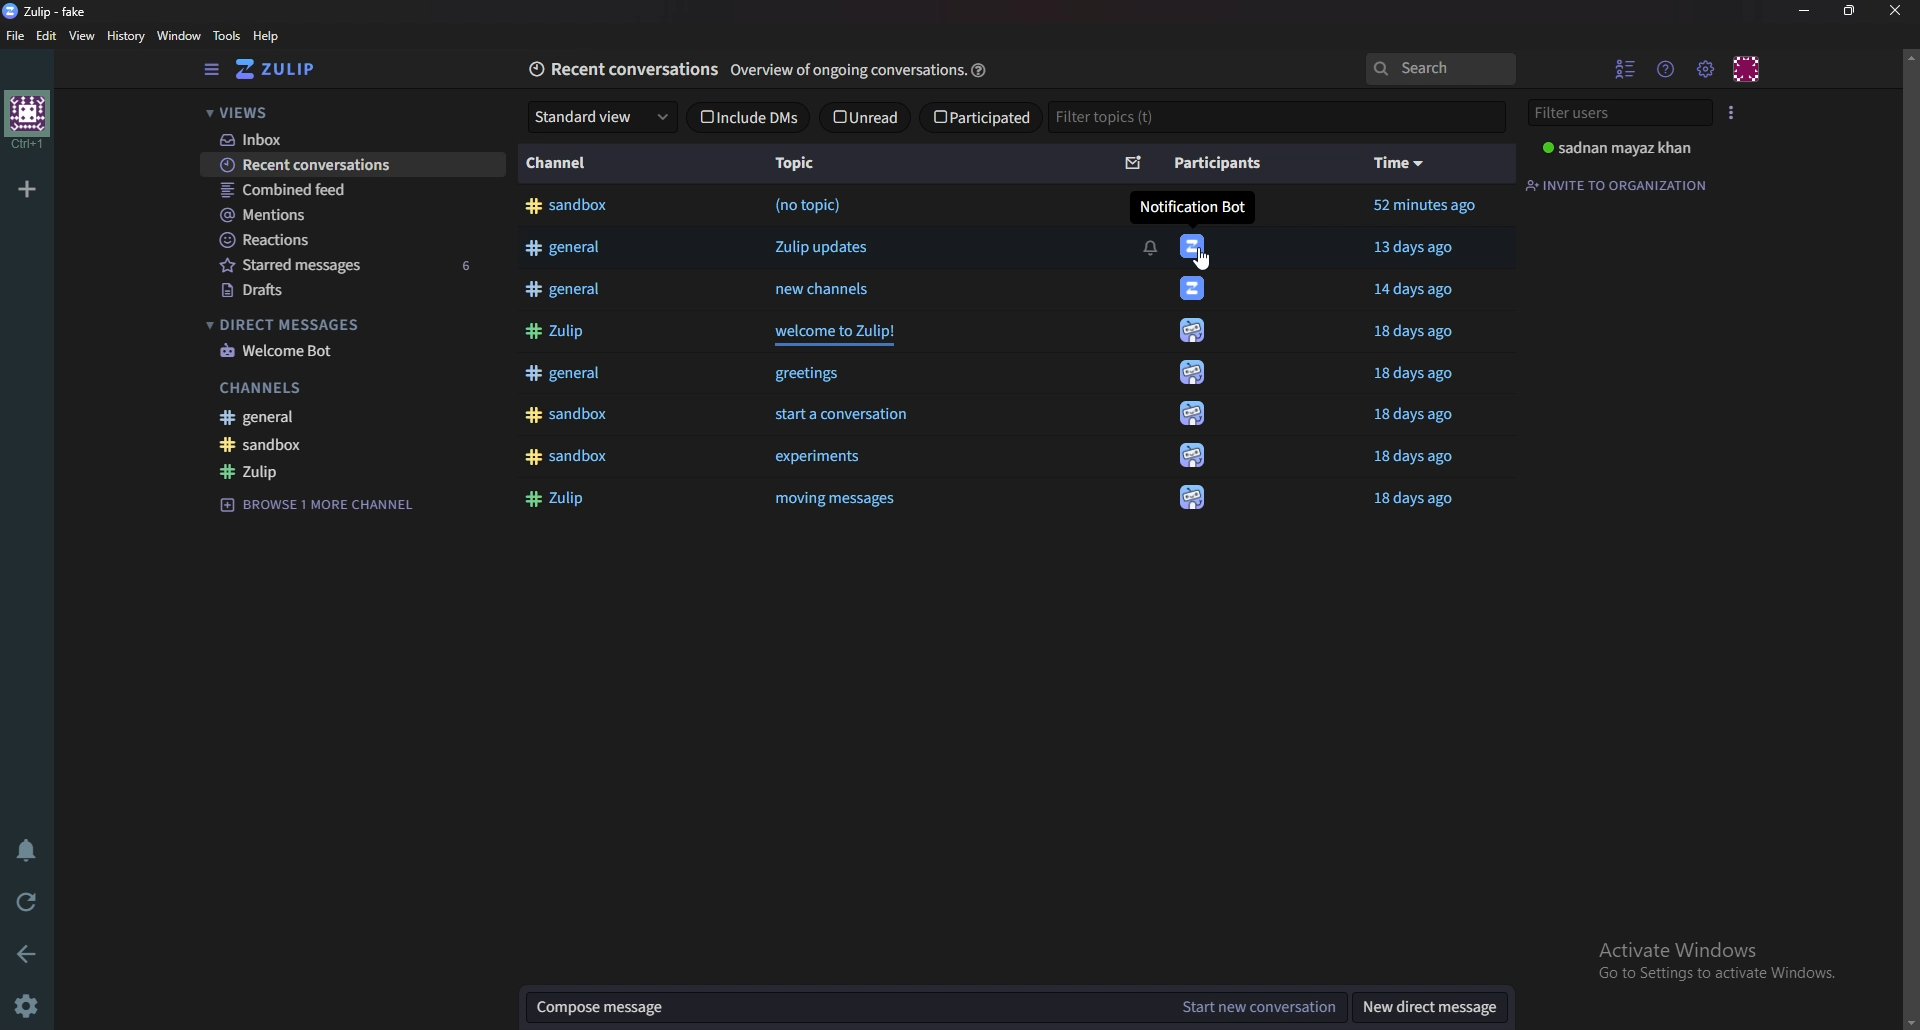  Describe the element at coordinates (808, 205) in the screenshot. I see `(no topic)` at that location.